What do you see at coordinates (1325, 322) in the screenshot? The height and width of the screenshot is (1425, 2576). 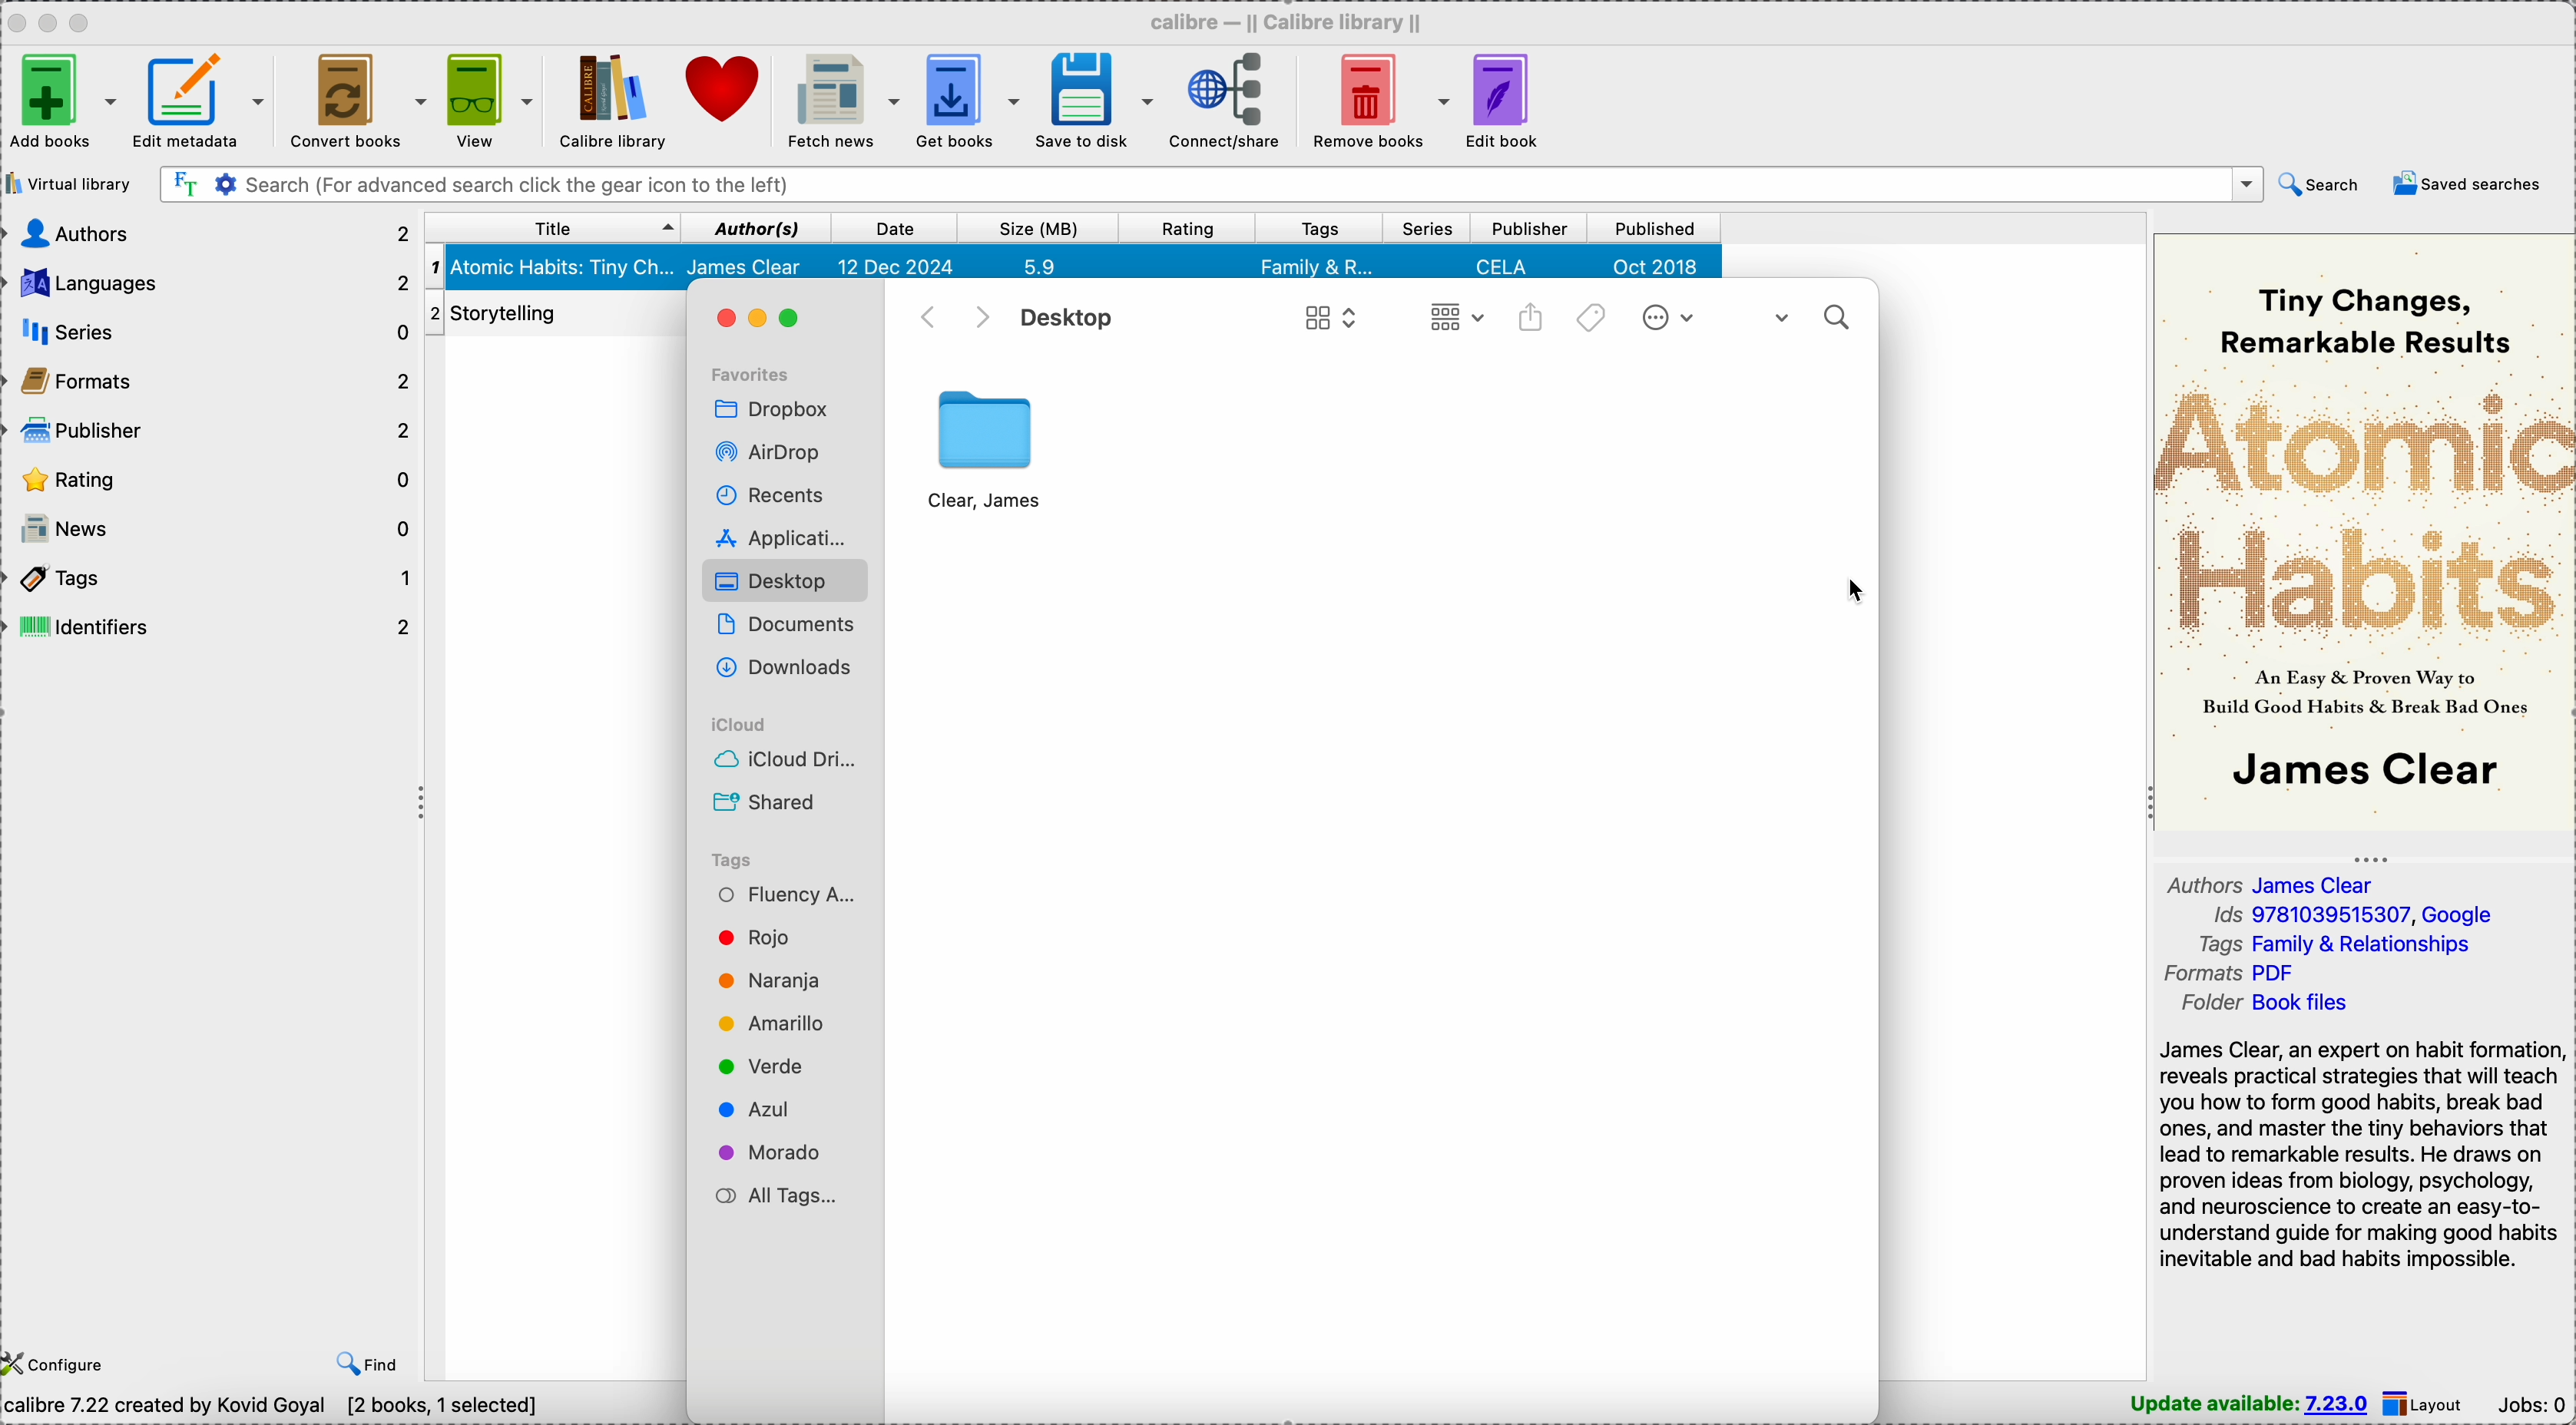 I see `grid view` at bounding box center [1325, 322].